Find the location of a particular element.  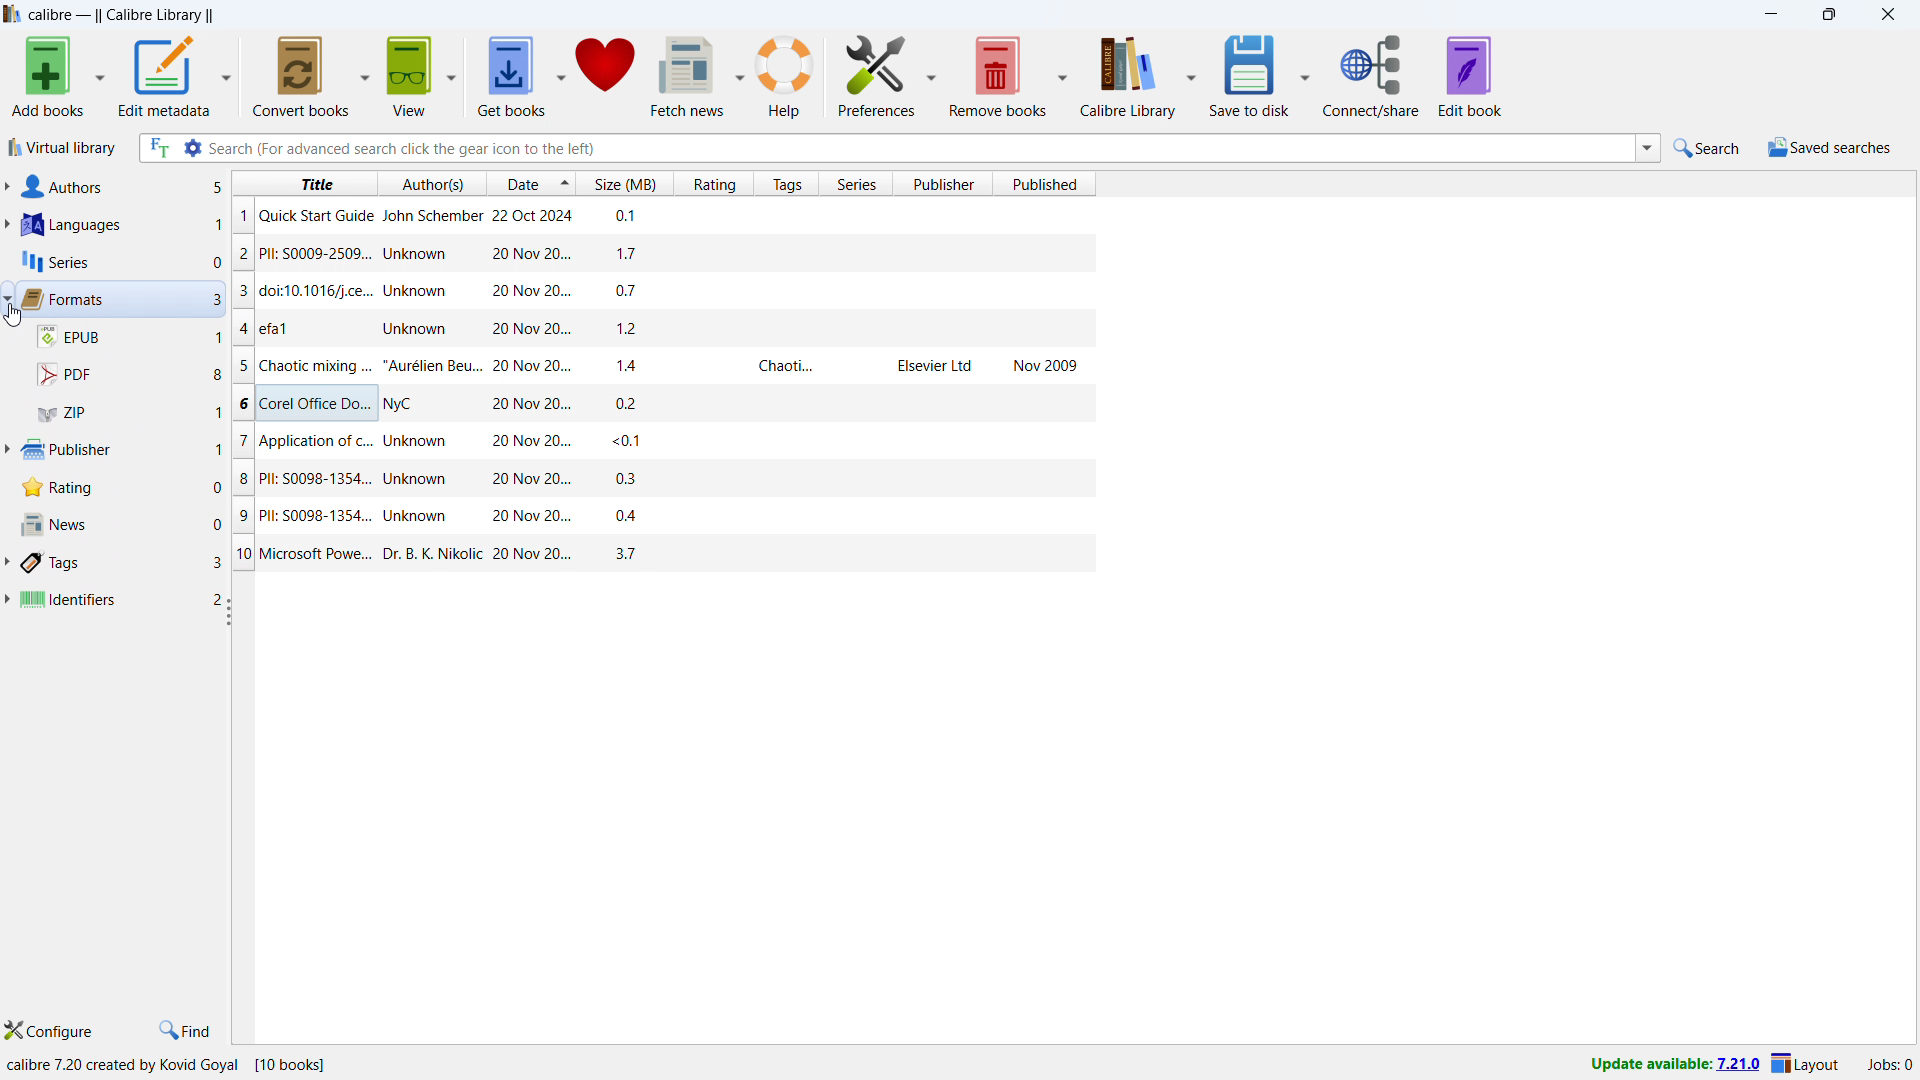

donate to calibre is located at coordinates (605, 74).